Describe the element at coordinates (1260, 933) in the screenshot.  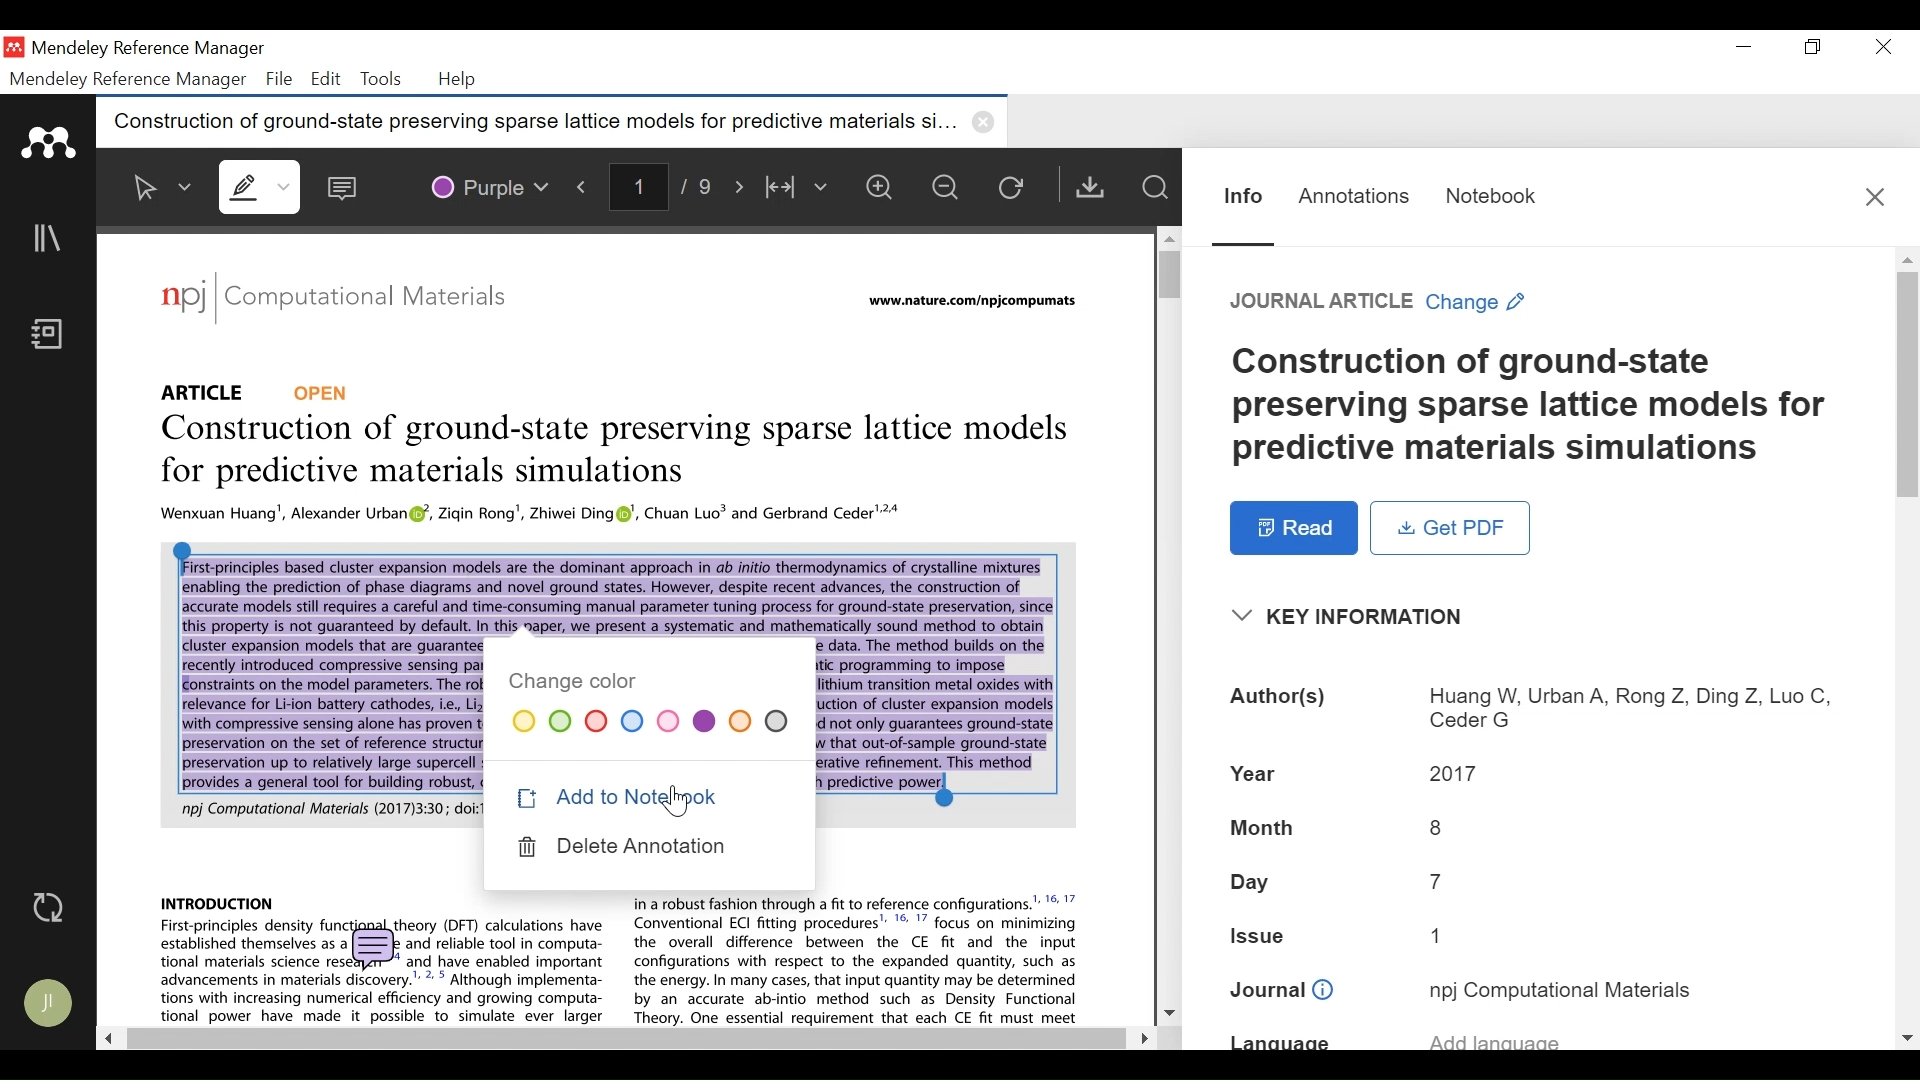
I see `Issue` at that location.